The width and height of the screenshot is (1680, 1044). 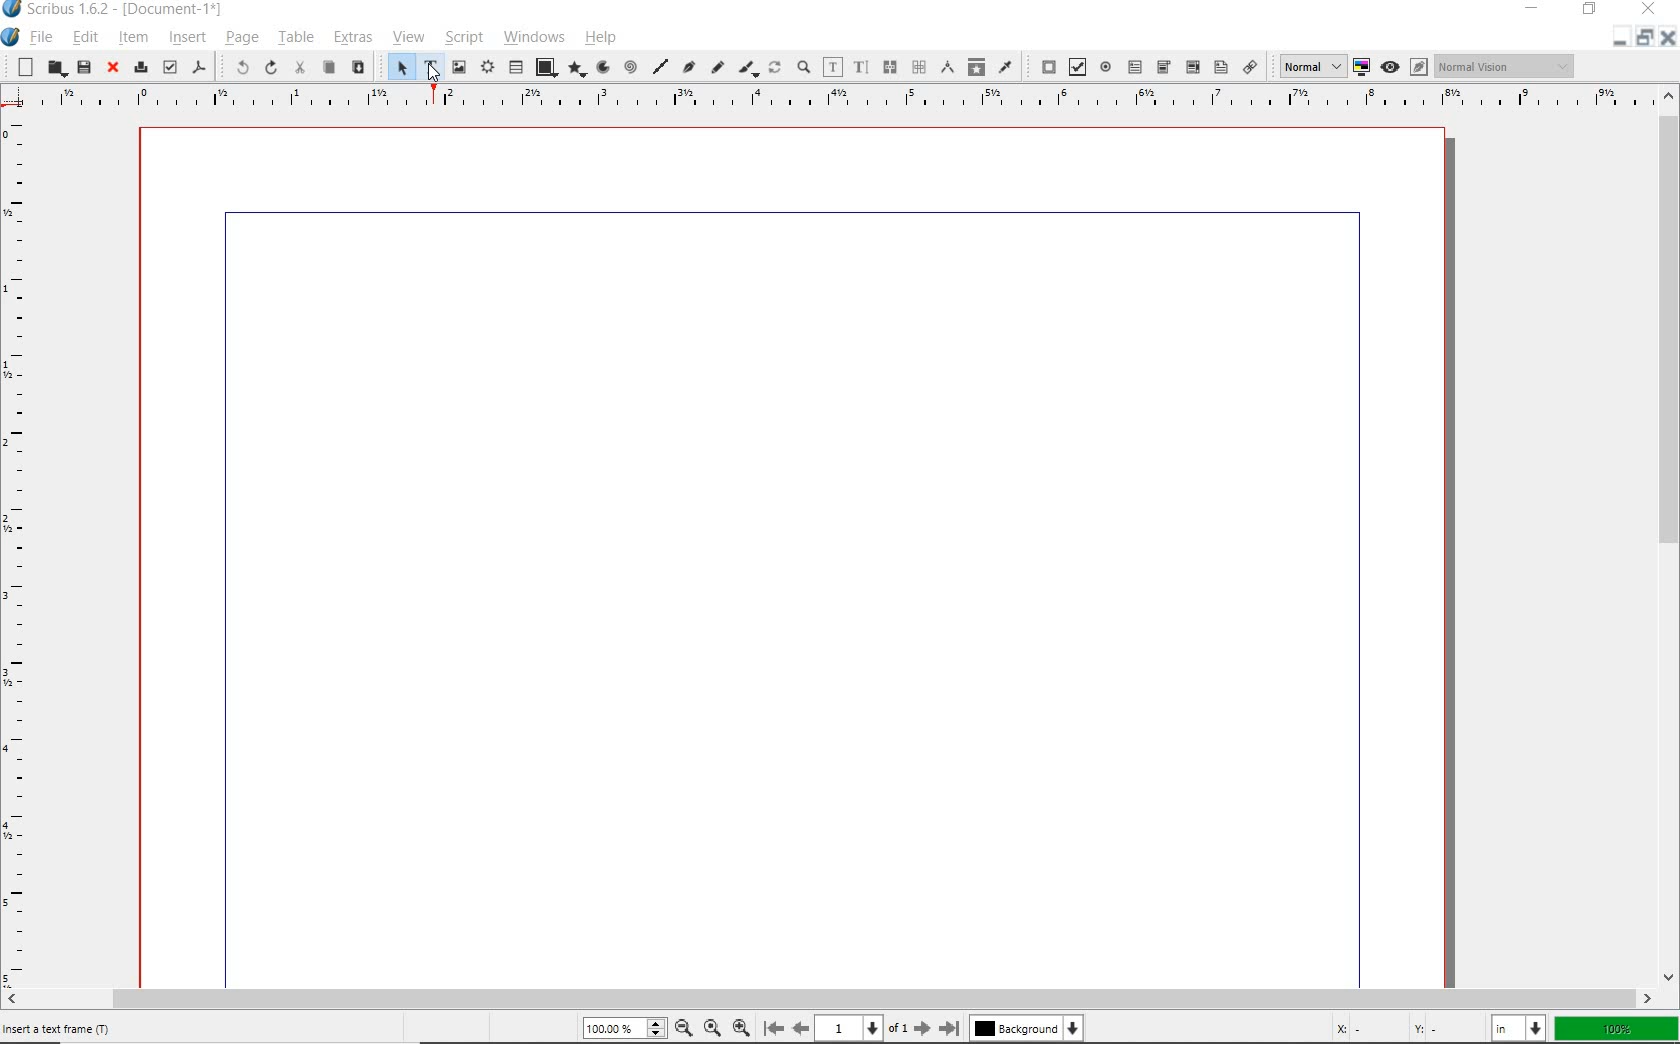 I want to click on page, so click(x=240, y=40).